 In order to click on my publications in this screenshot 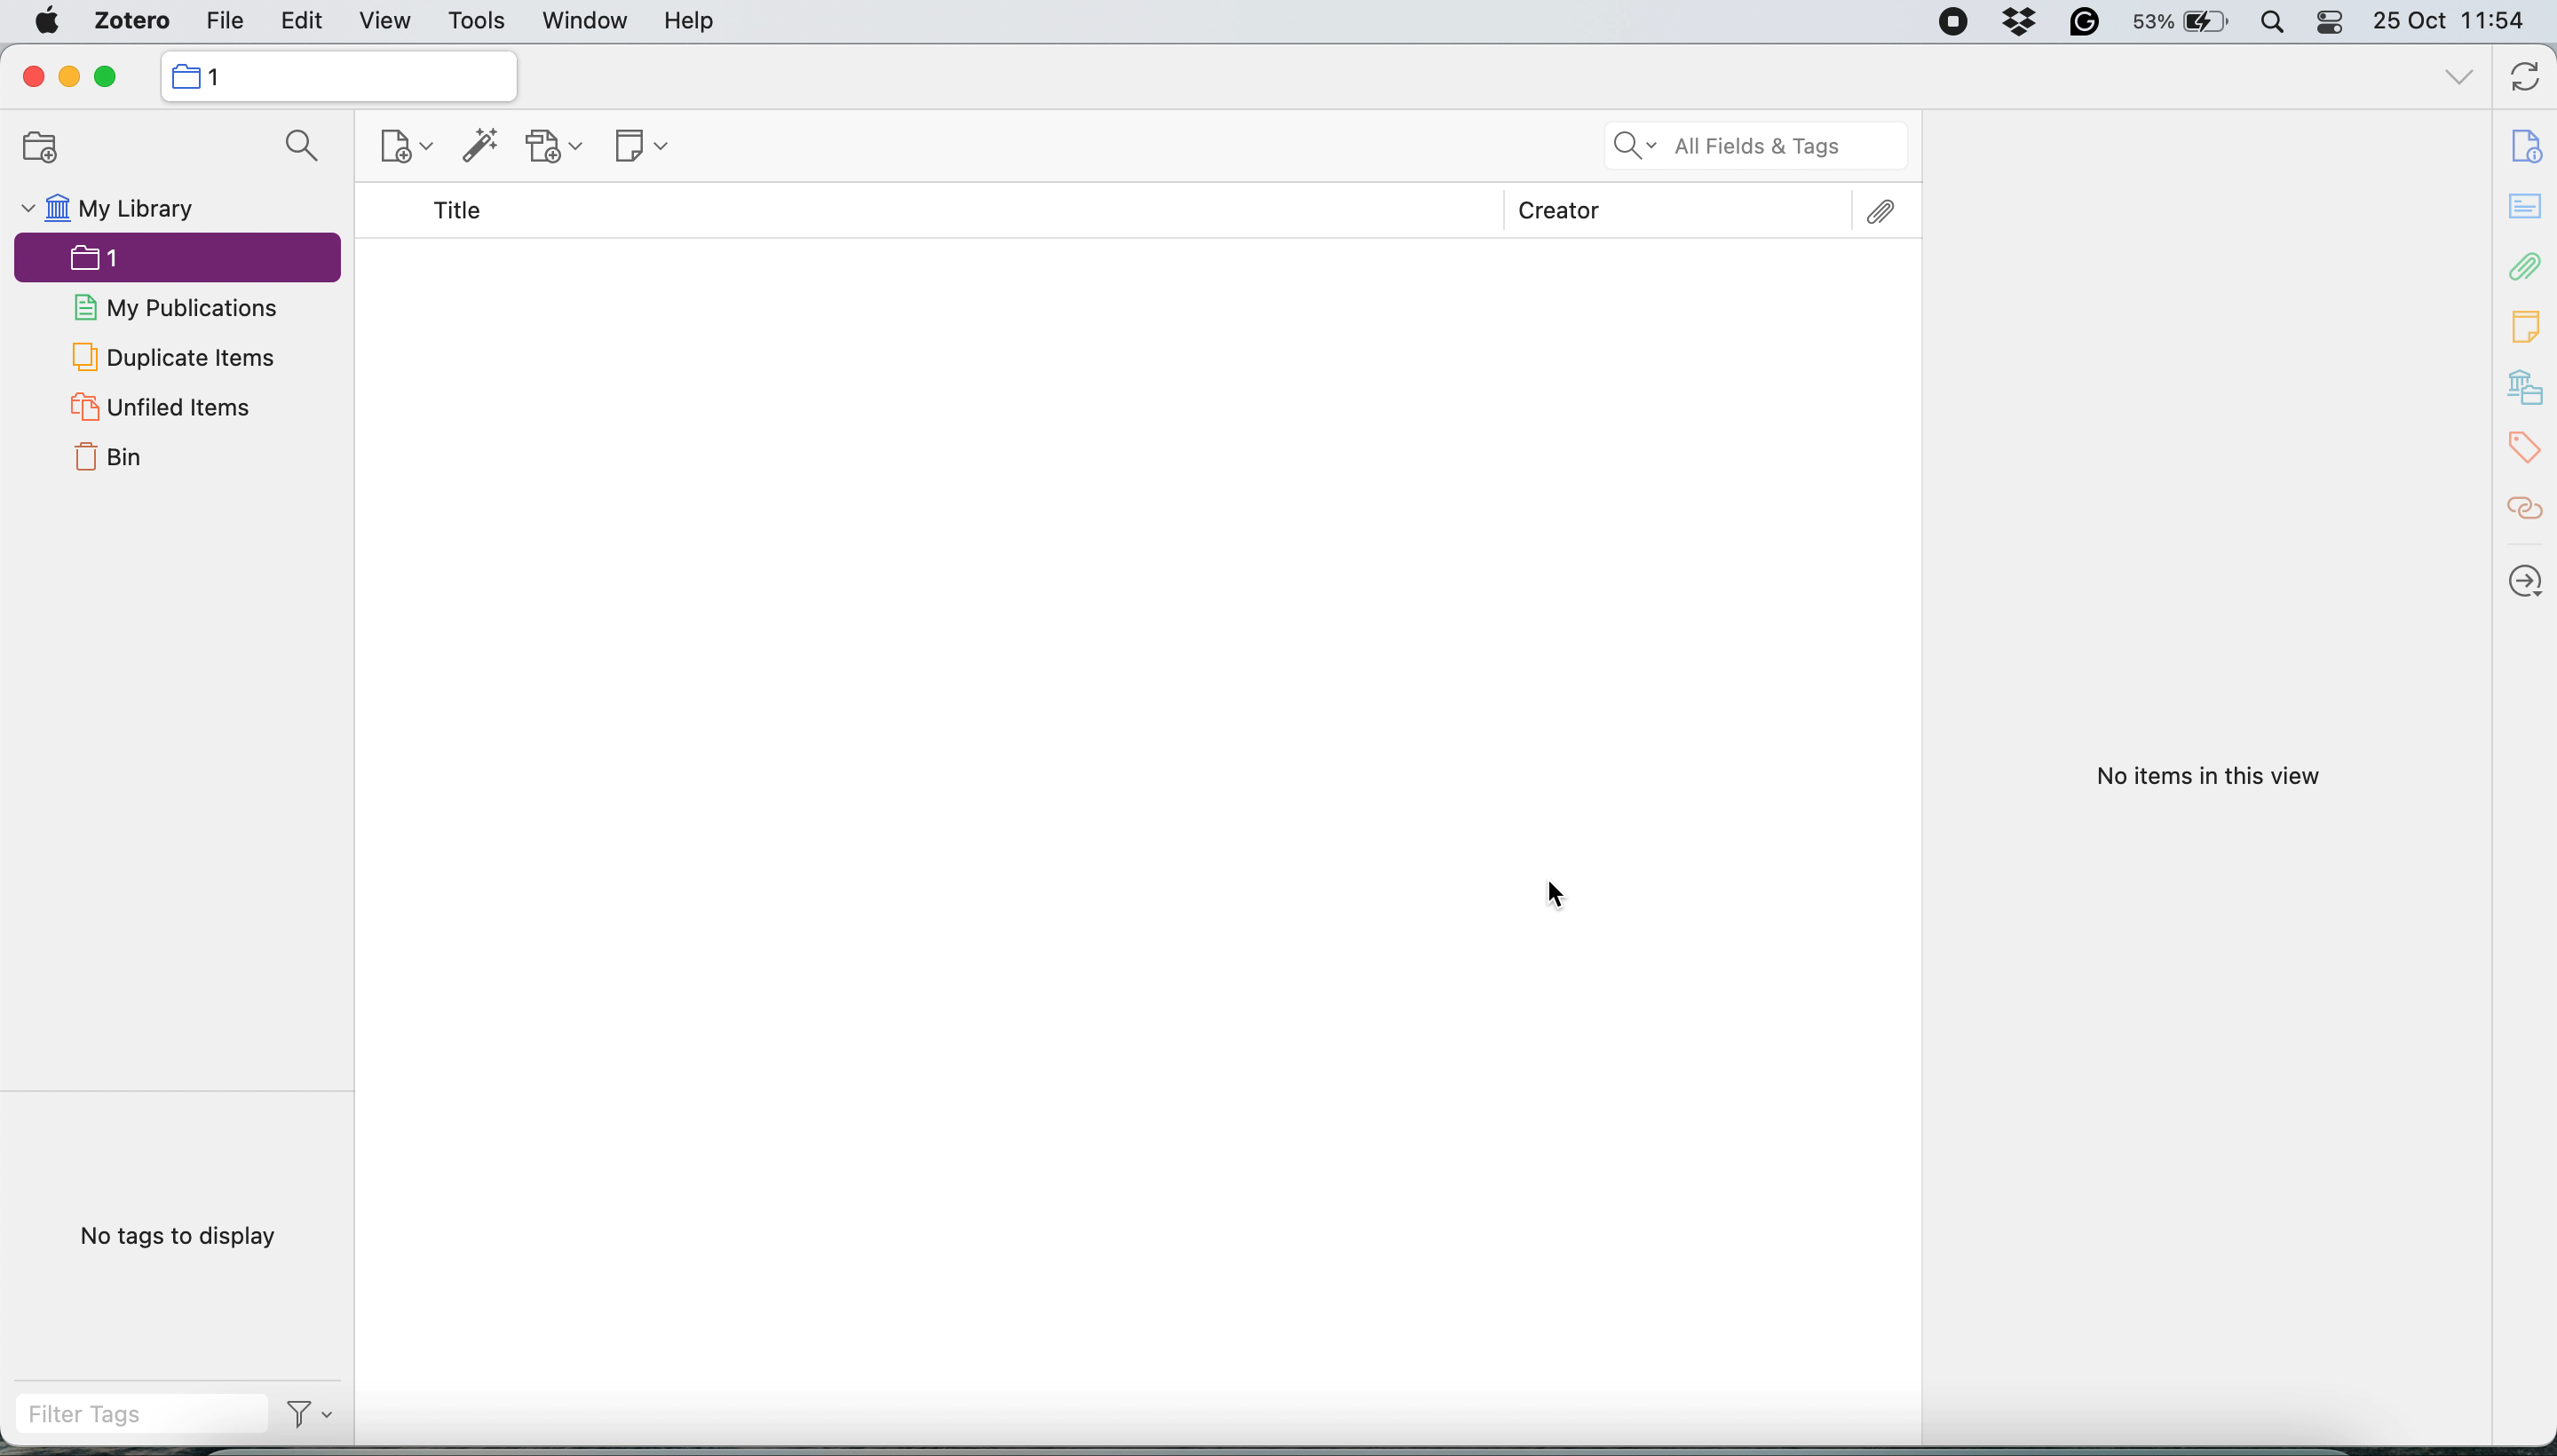, I will do `click(188, 305)`.